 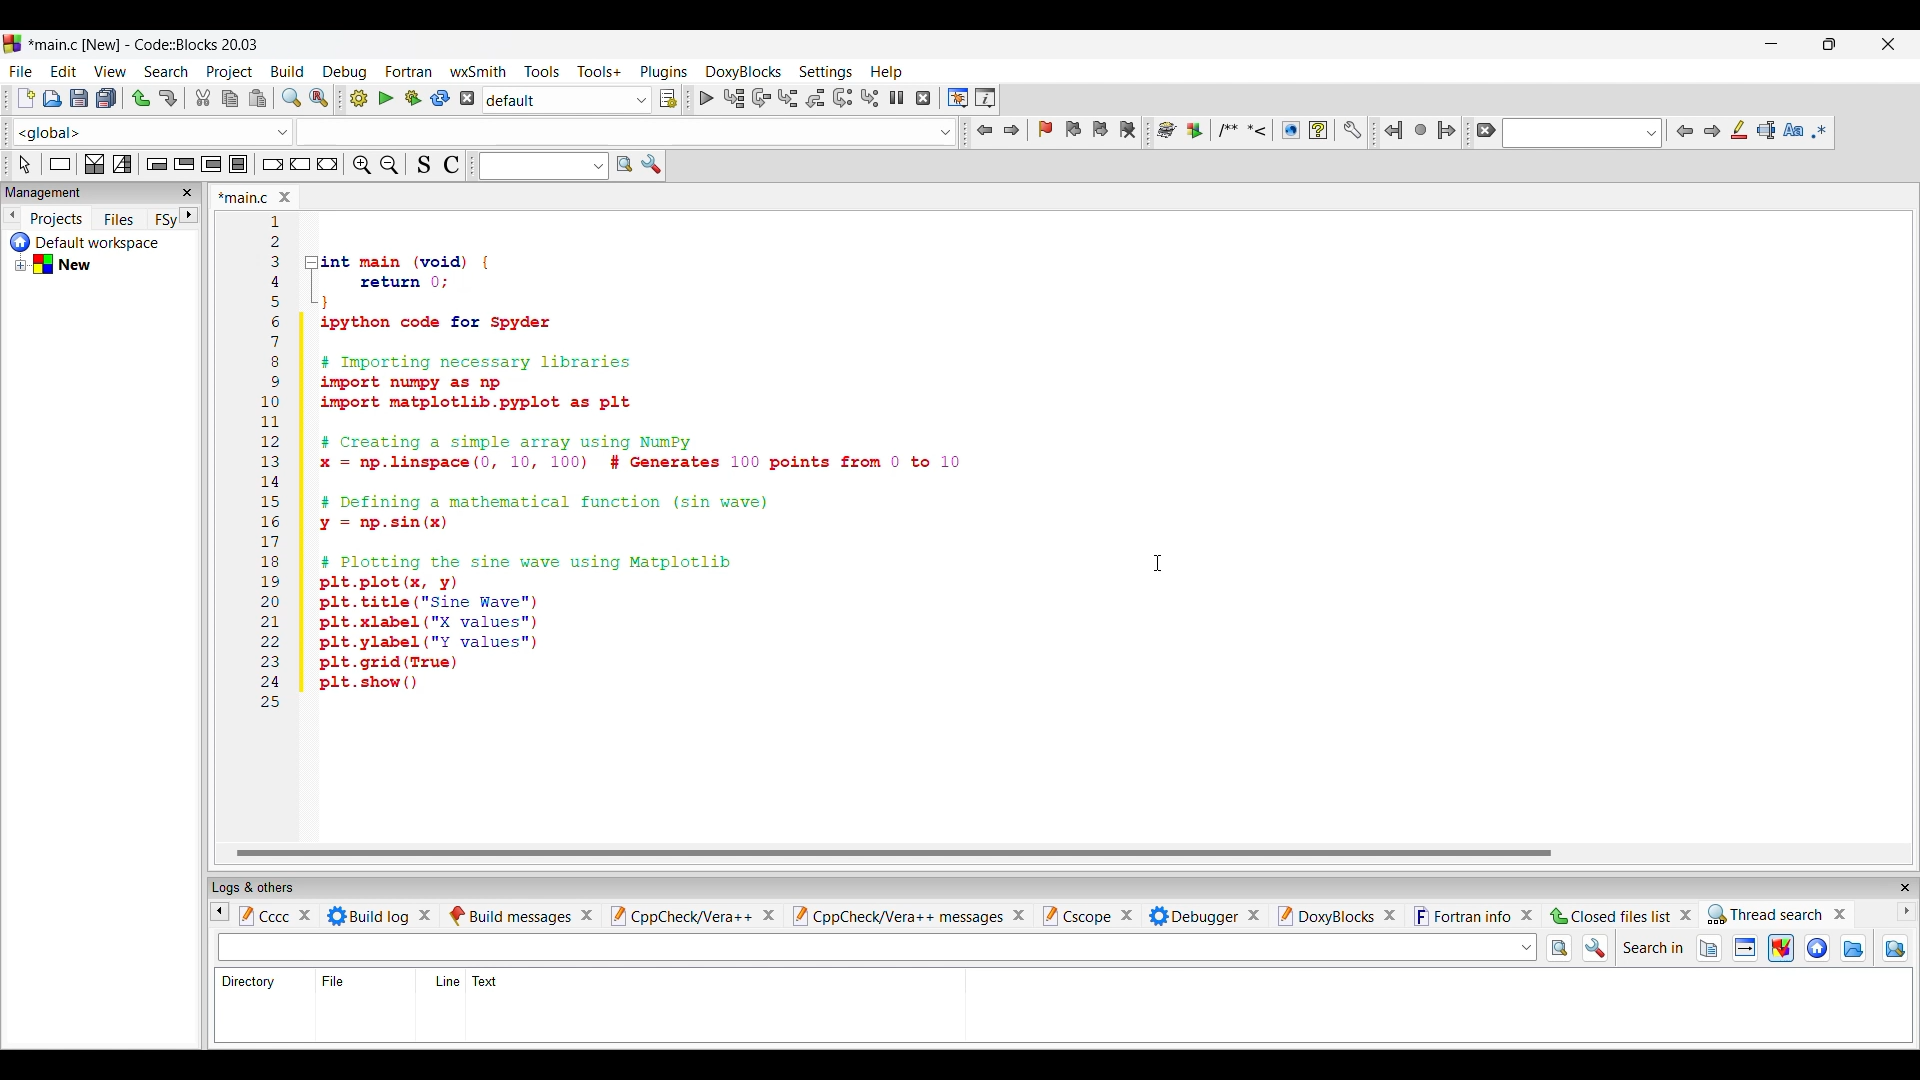 What do you see at coordinates (288, 71) in the screenshot?
I see `Build menu` at bounding box center [288, 71].